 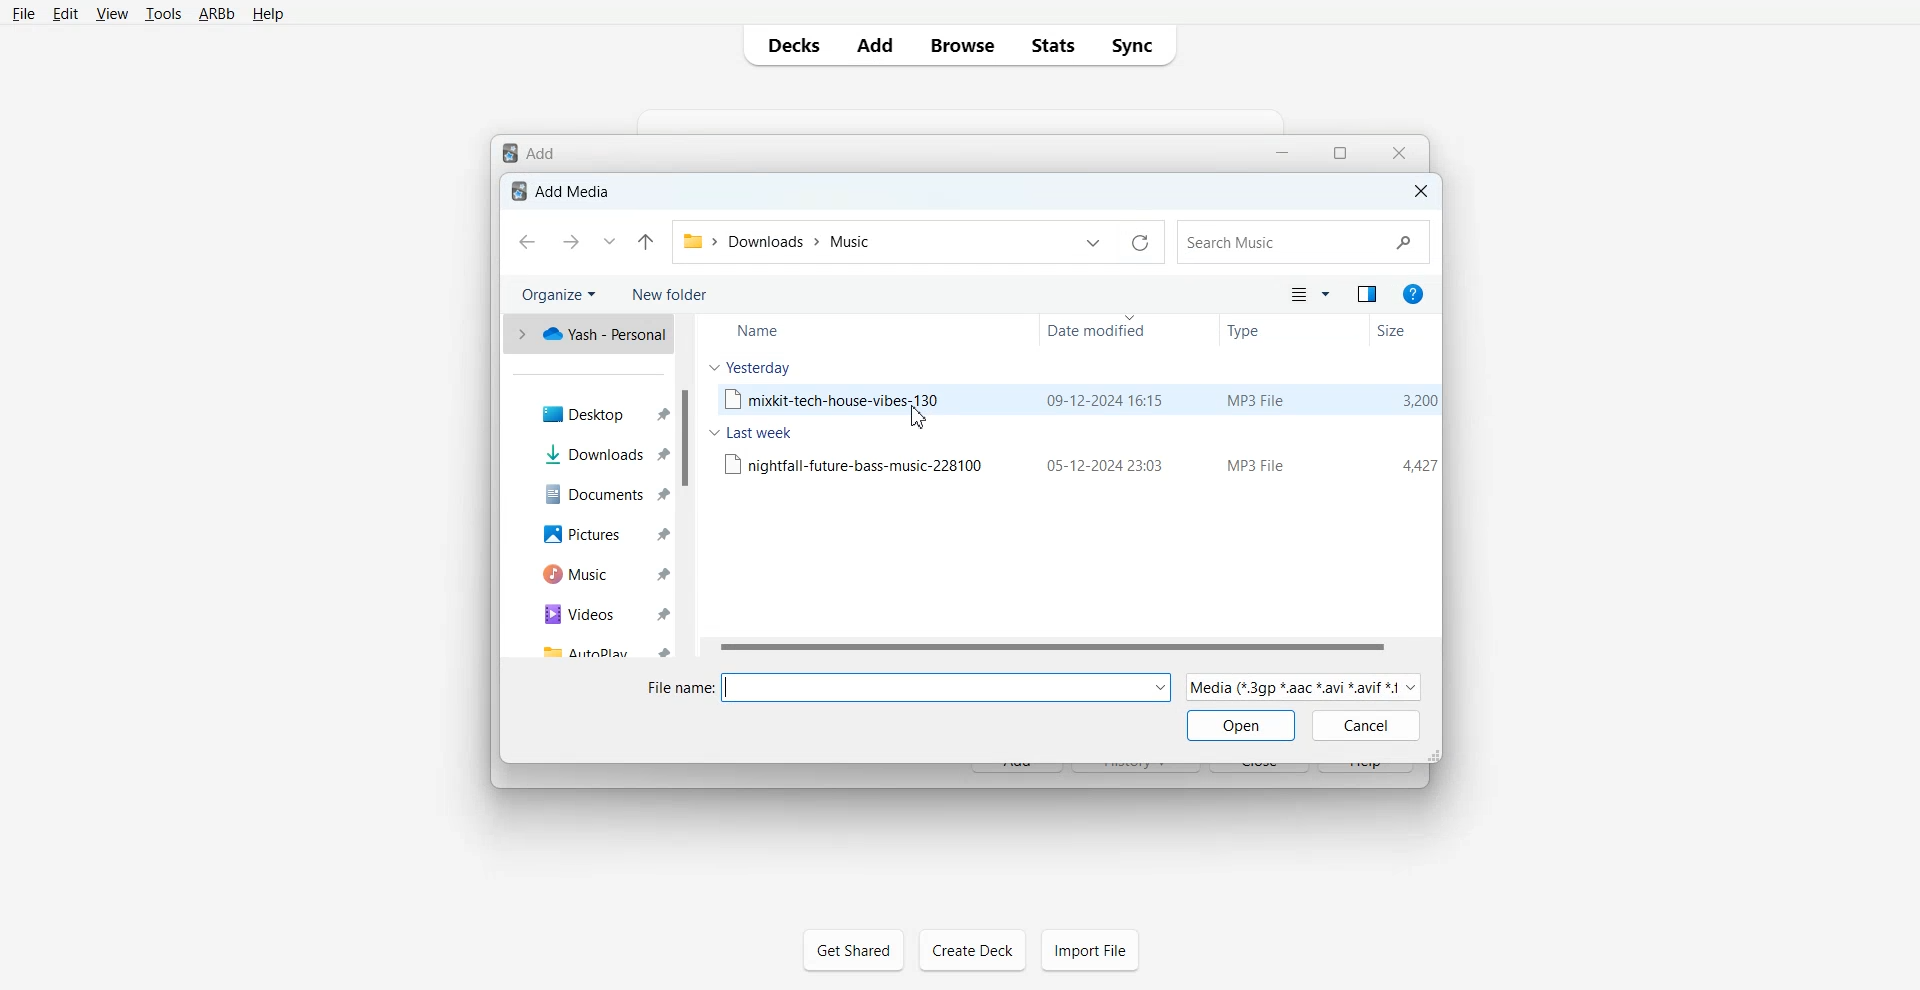 What do you see at coordinates (601, 614) in the screenshot?
I see `Videos` at bounding box center [601, 614].